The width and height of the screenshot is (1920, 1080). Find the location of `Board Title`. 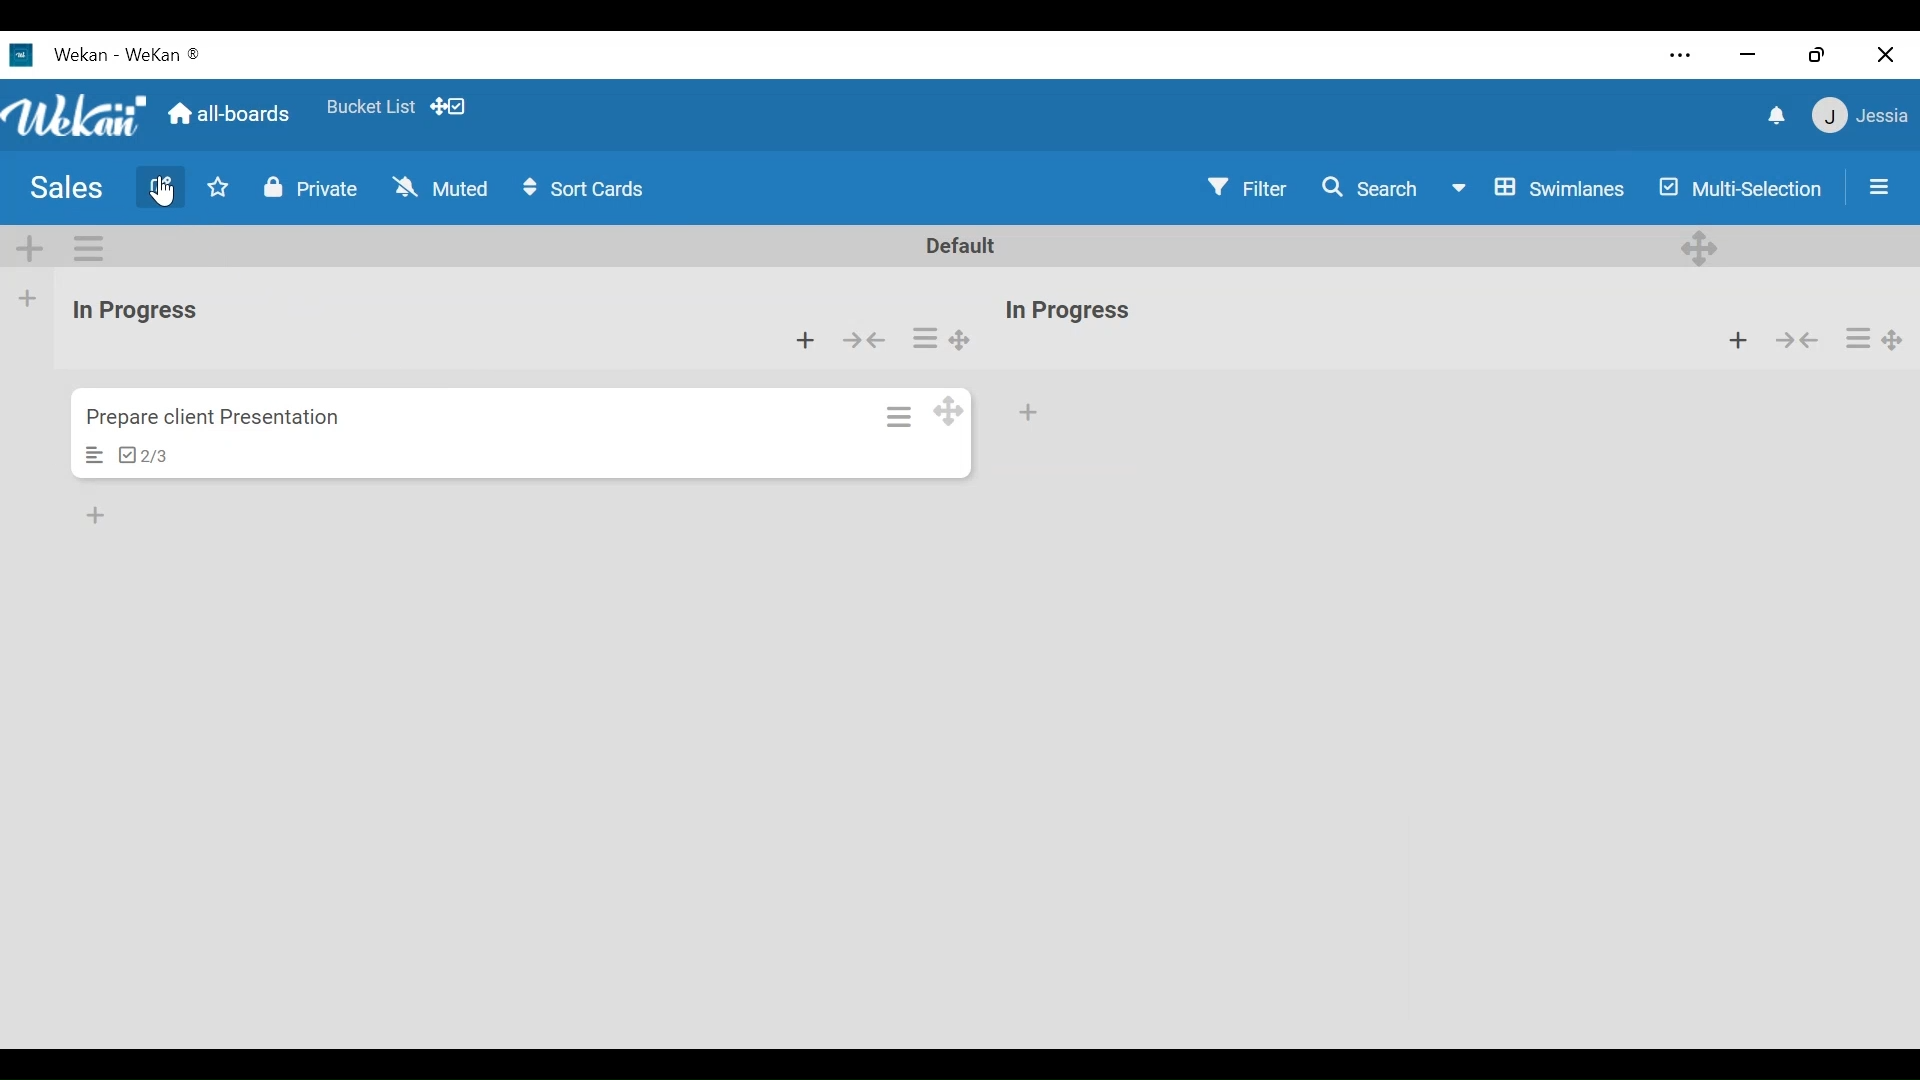

Board Title is located at coordinates (65, 190).